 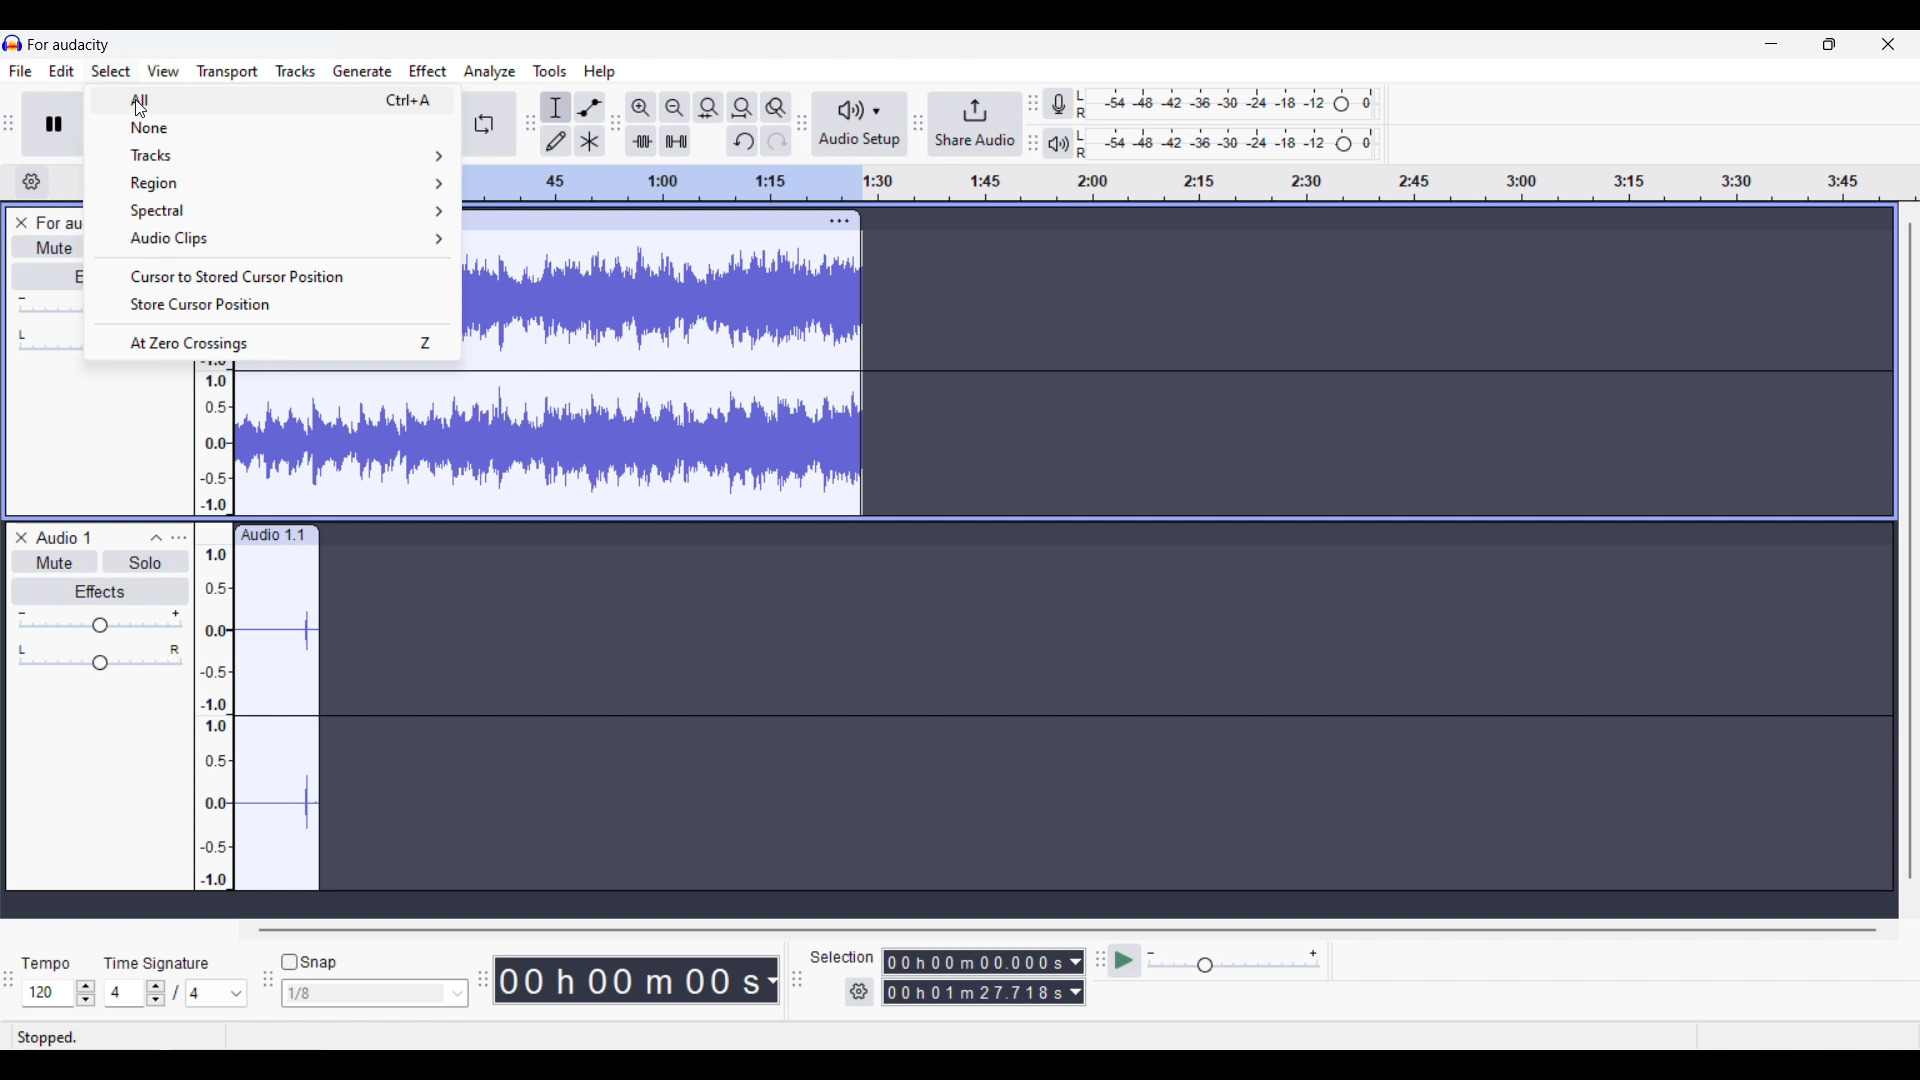 I want to click on Track name, so click(x=56, y=224).